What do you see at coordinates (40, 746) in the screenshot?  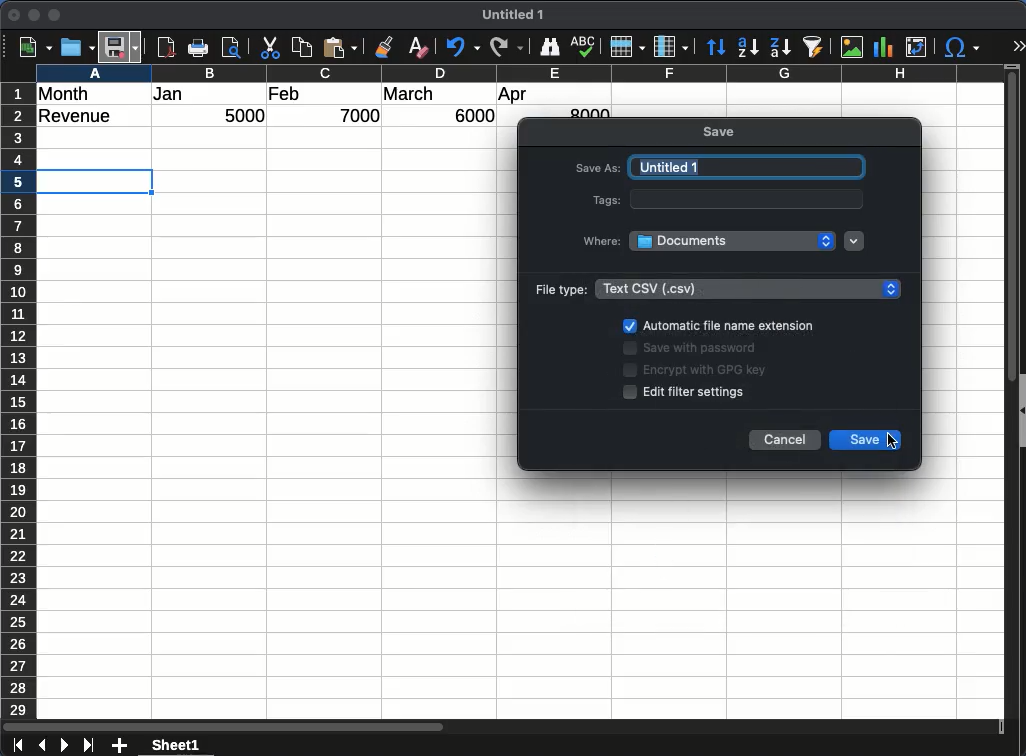 I see `previous sheet` at bounding box center [40, 746].